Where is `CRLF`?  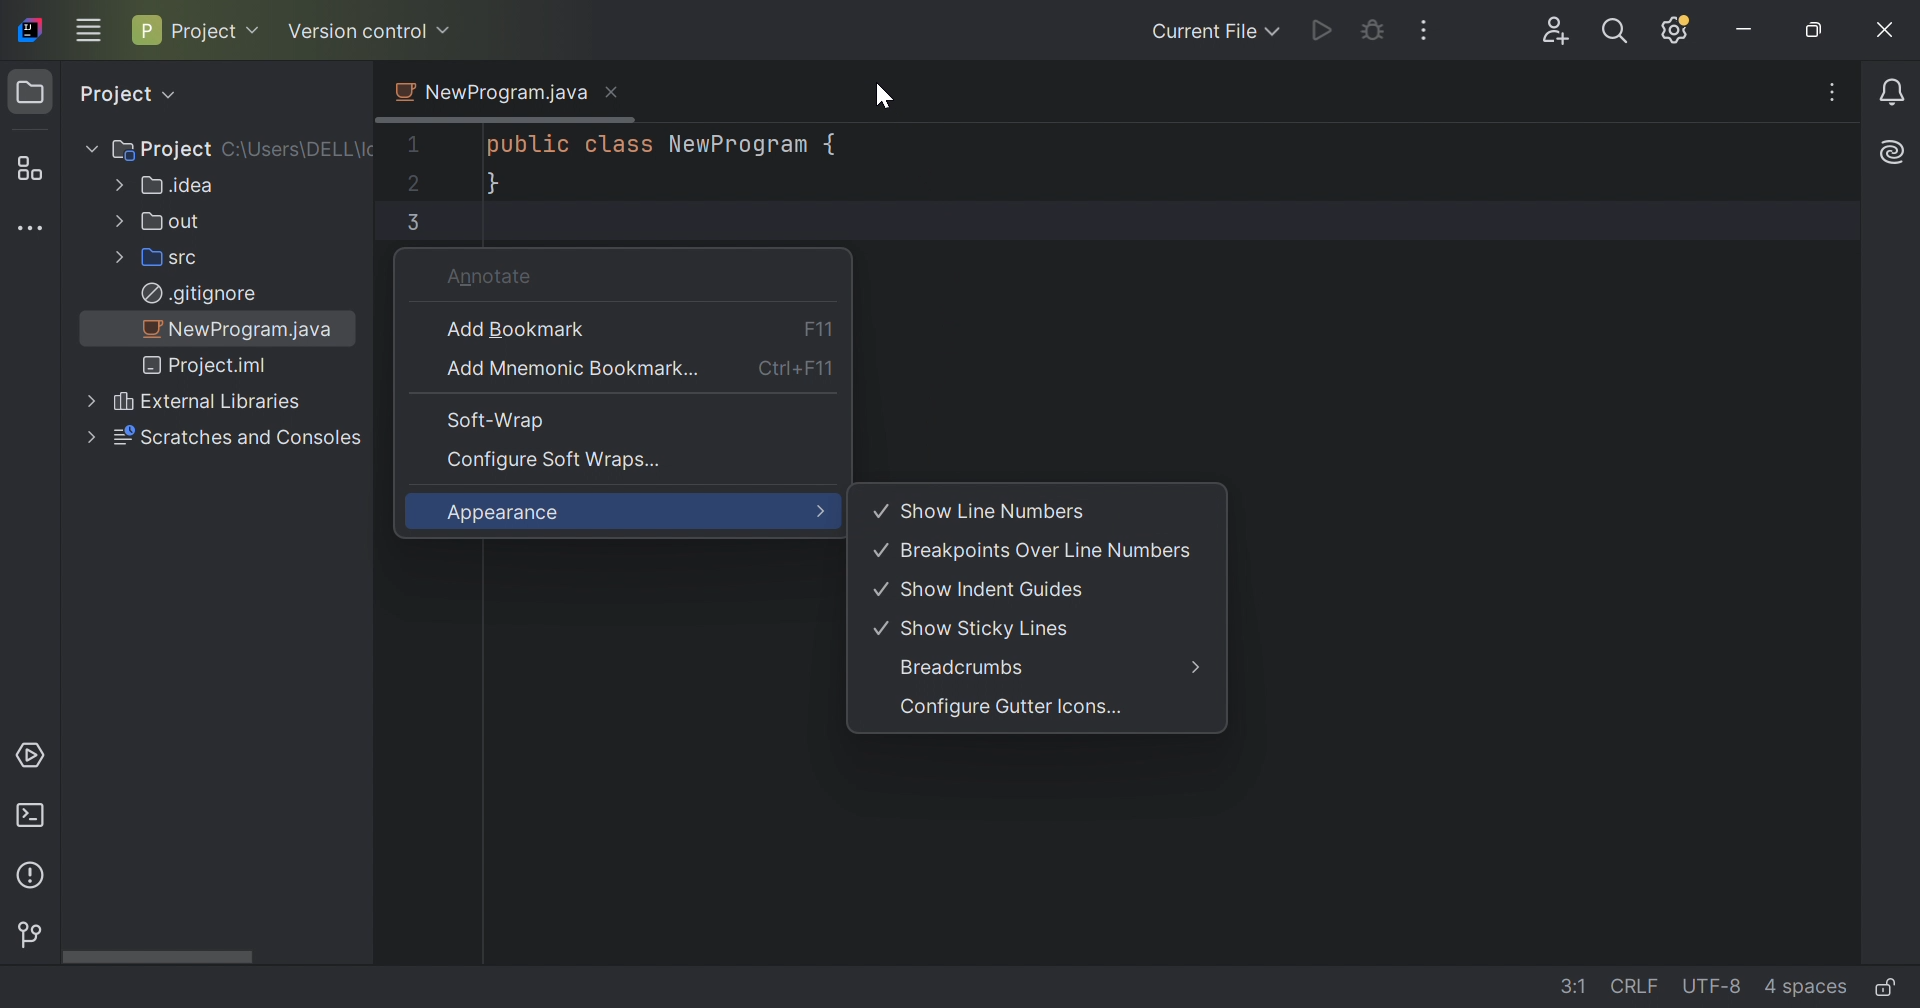 CRLF is located at coordinates (1627, 984).